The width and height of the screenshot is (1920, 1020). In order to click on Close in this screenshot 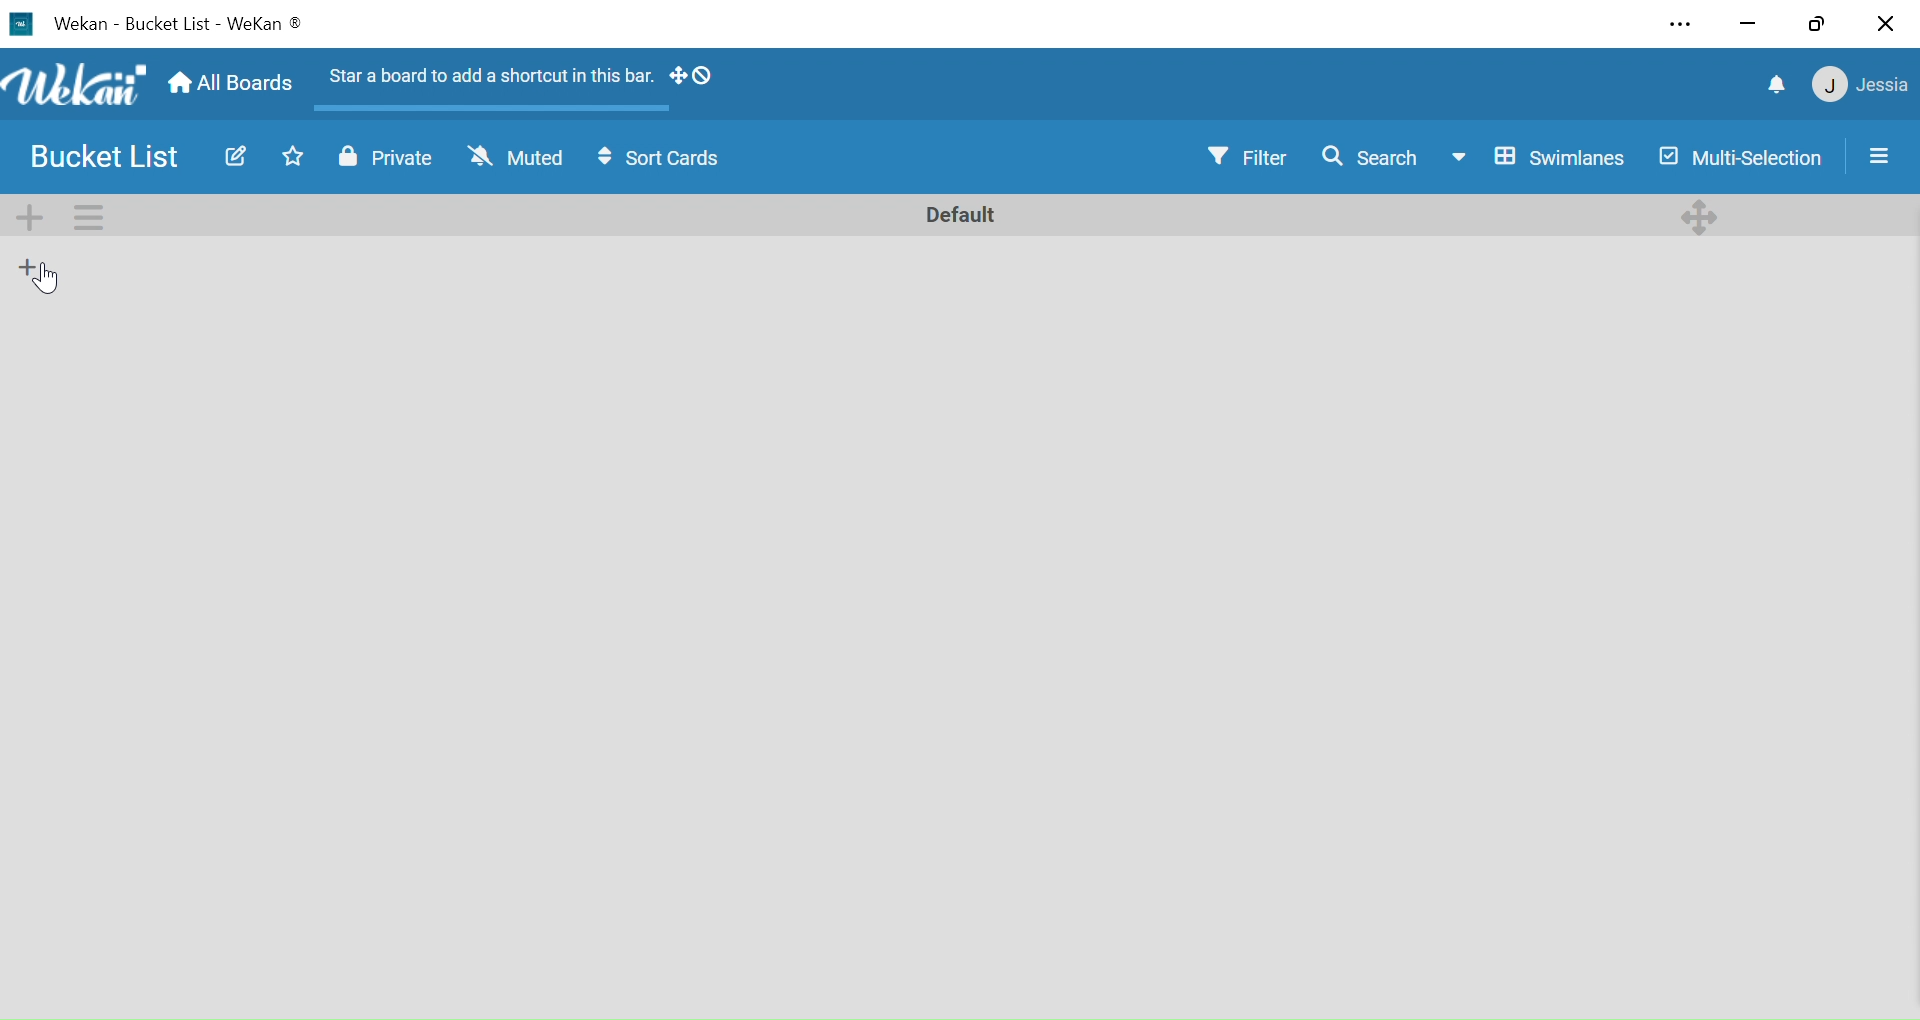, I will do `click(1885, 26)`.